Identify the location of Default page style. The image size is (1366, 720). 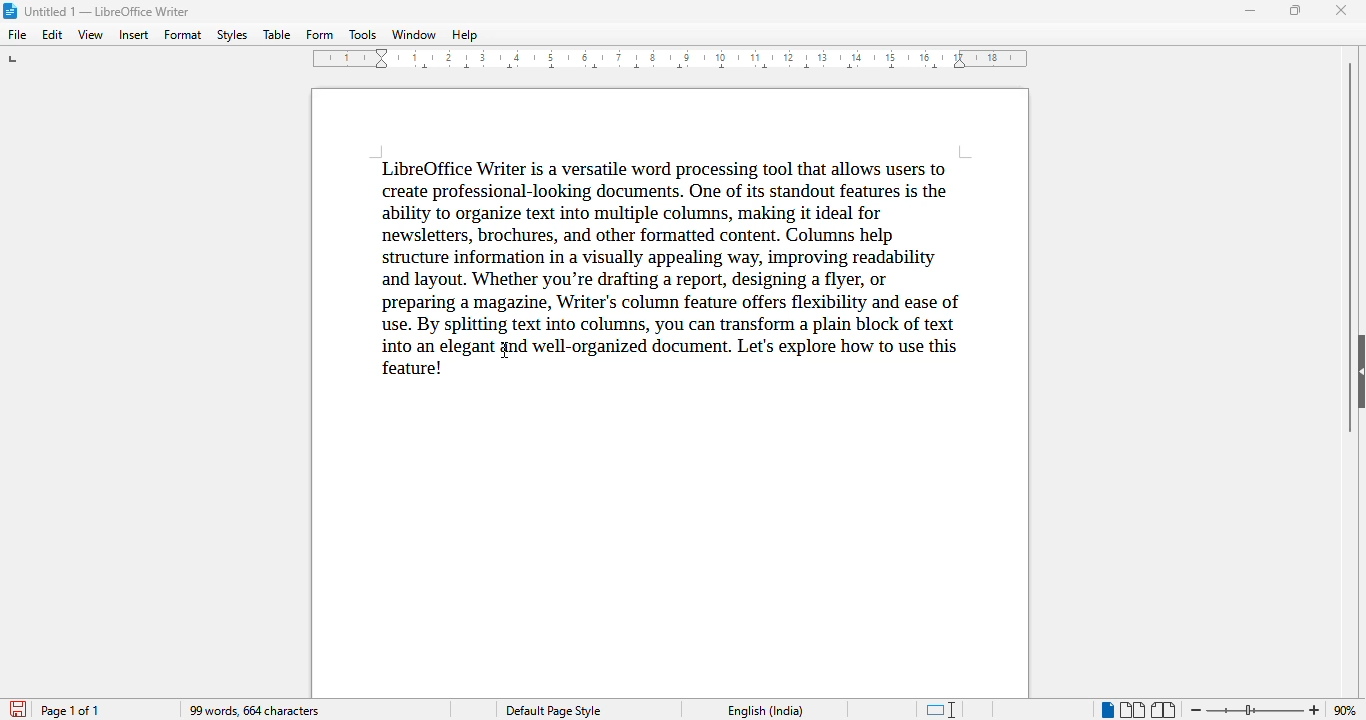
(557, 711).